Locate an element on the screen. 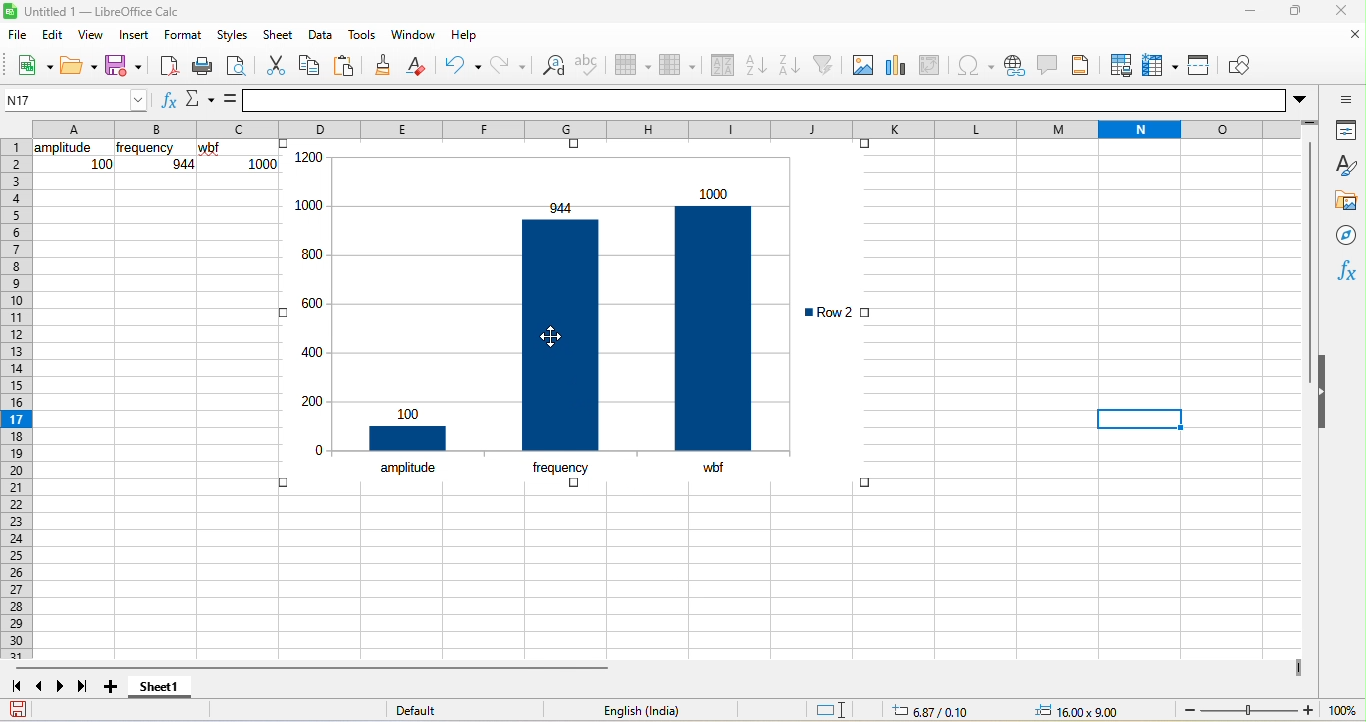  clone formatting is located at coordinates (382, 66).